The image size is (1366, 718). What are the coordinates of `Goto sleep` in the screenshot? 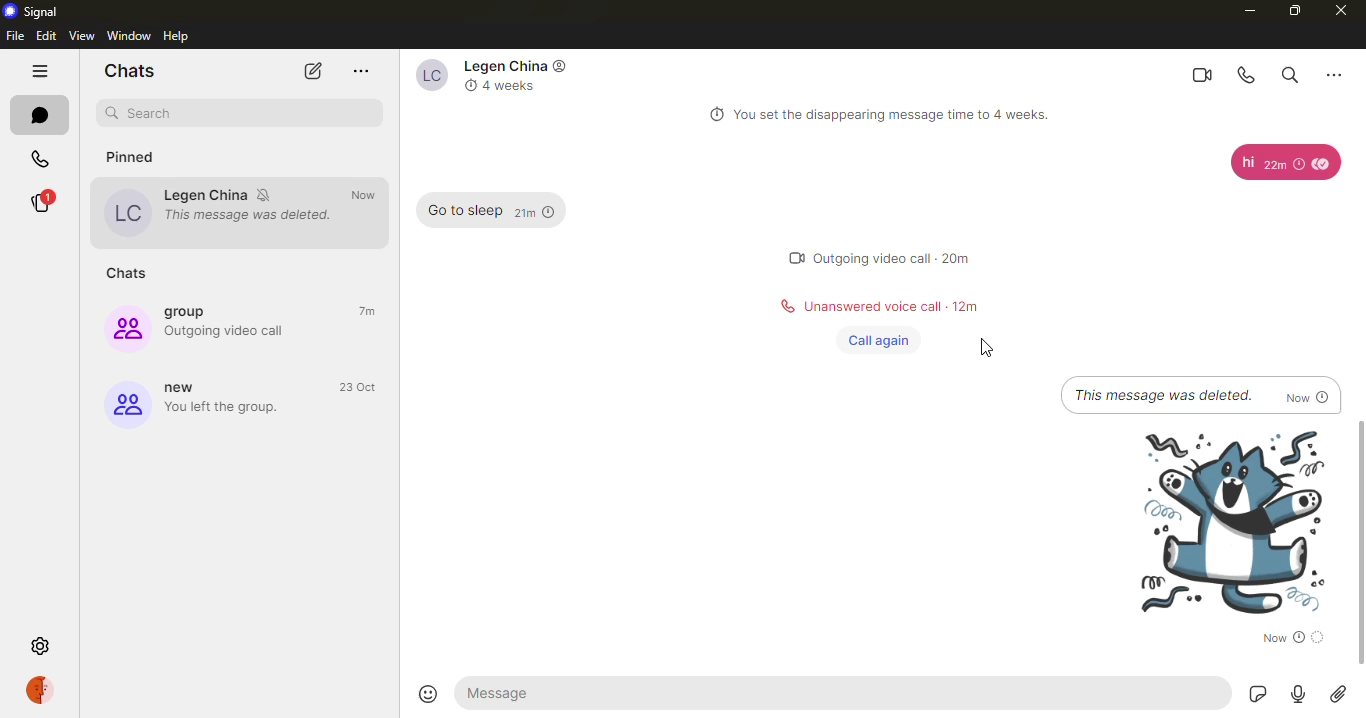 It's located at (456, 211).